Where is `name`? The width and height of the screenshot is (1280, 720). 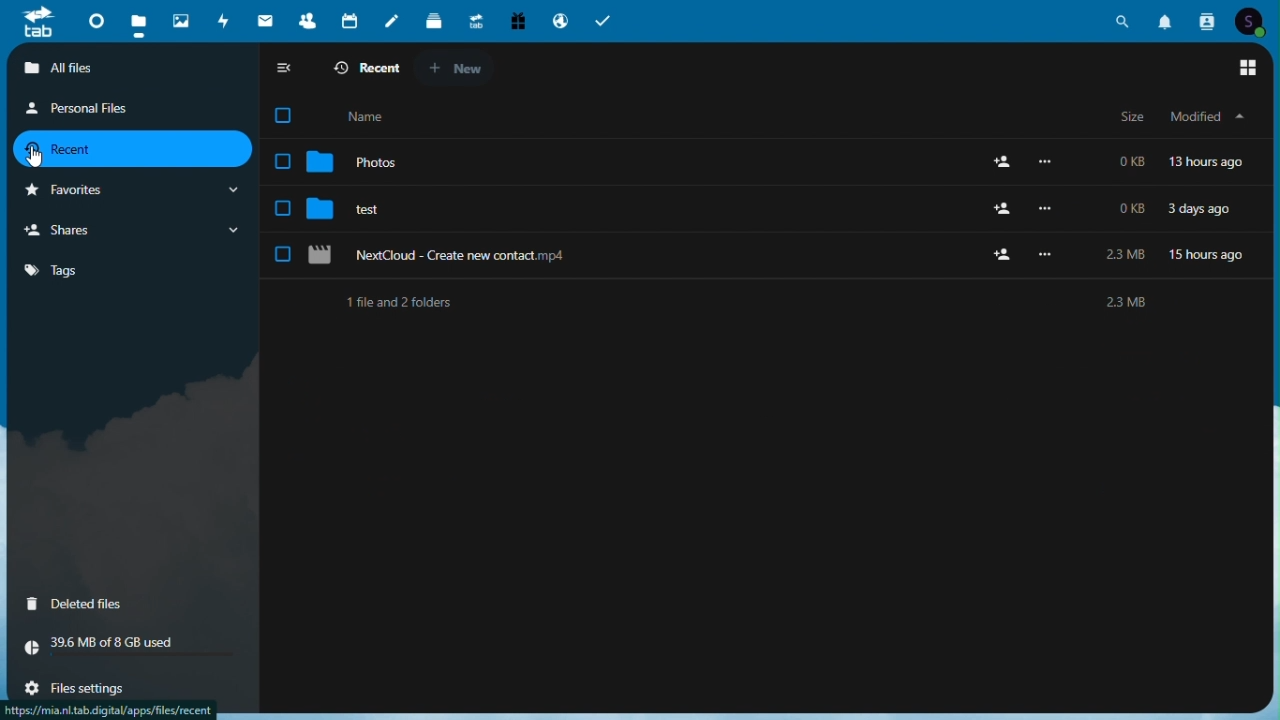
name is located at coordinates (381, 114).